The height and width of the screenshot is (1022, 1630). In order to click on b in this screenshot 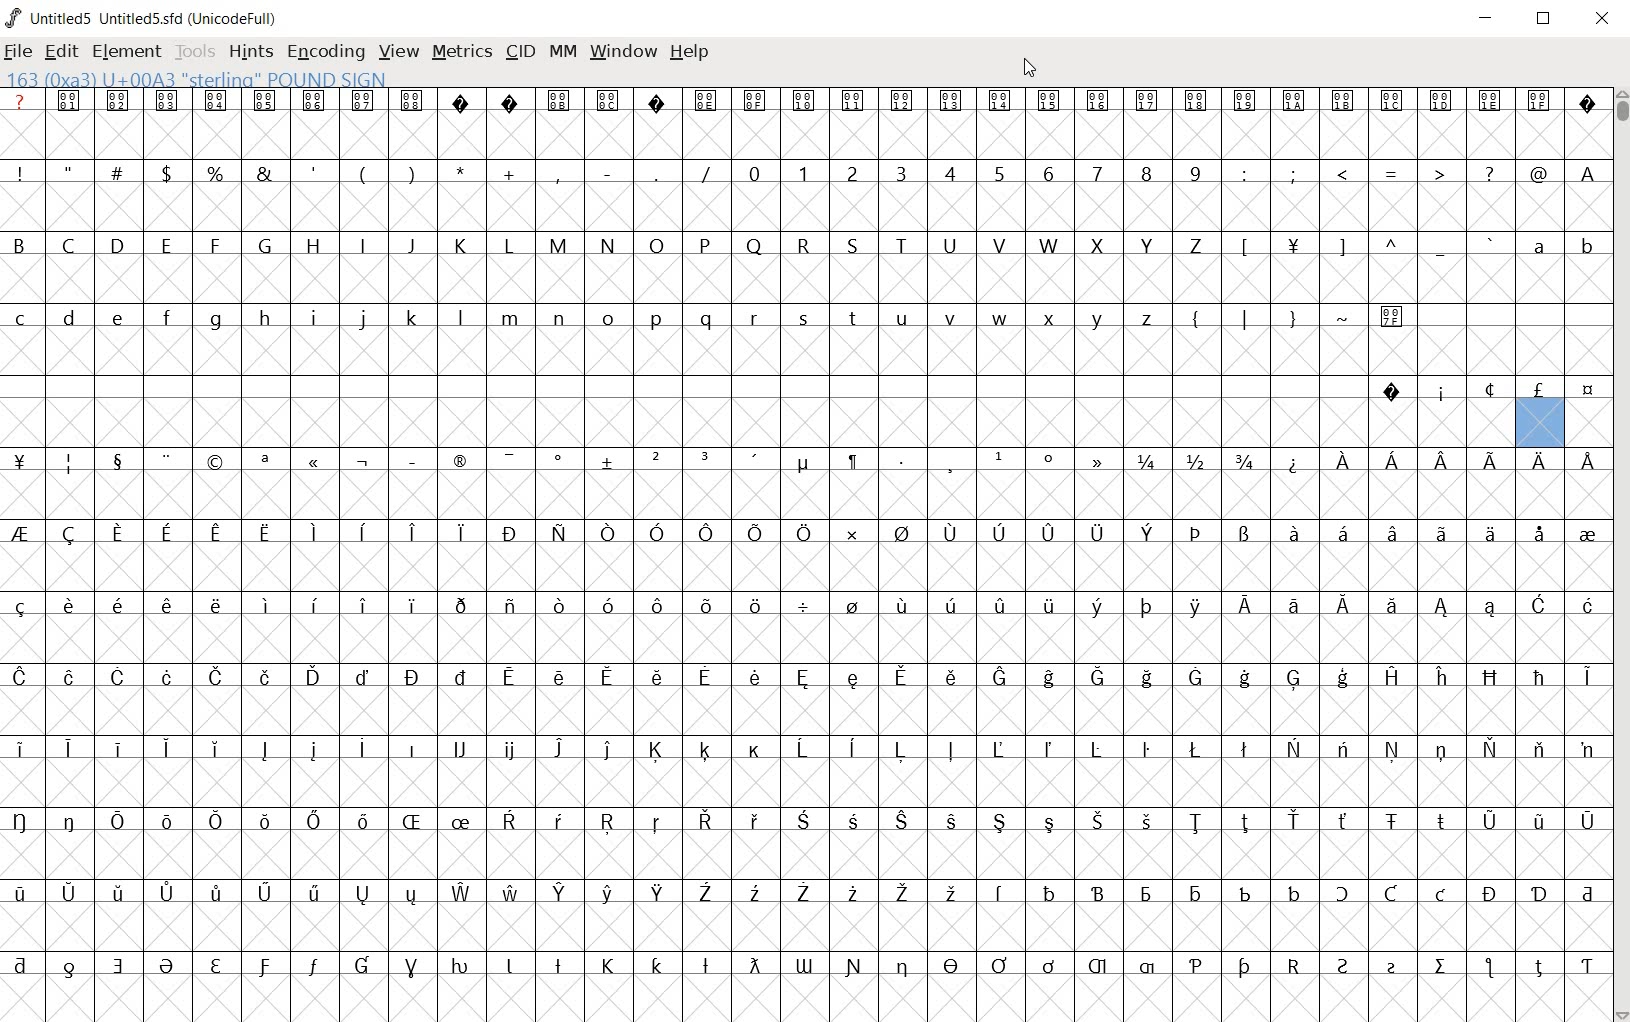, I will do `click(1585, 245)`.